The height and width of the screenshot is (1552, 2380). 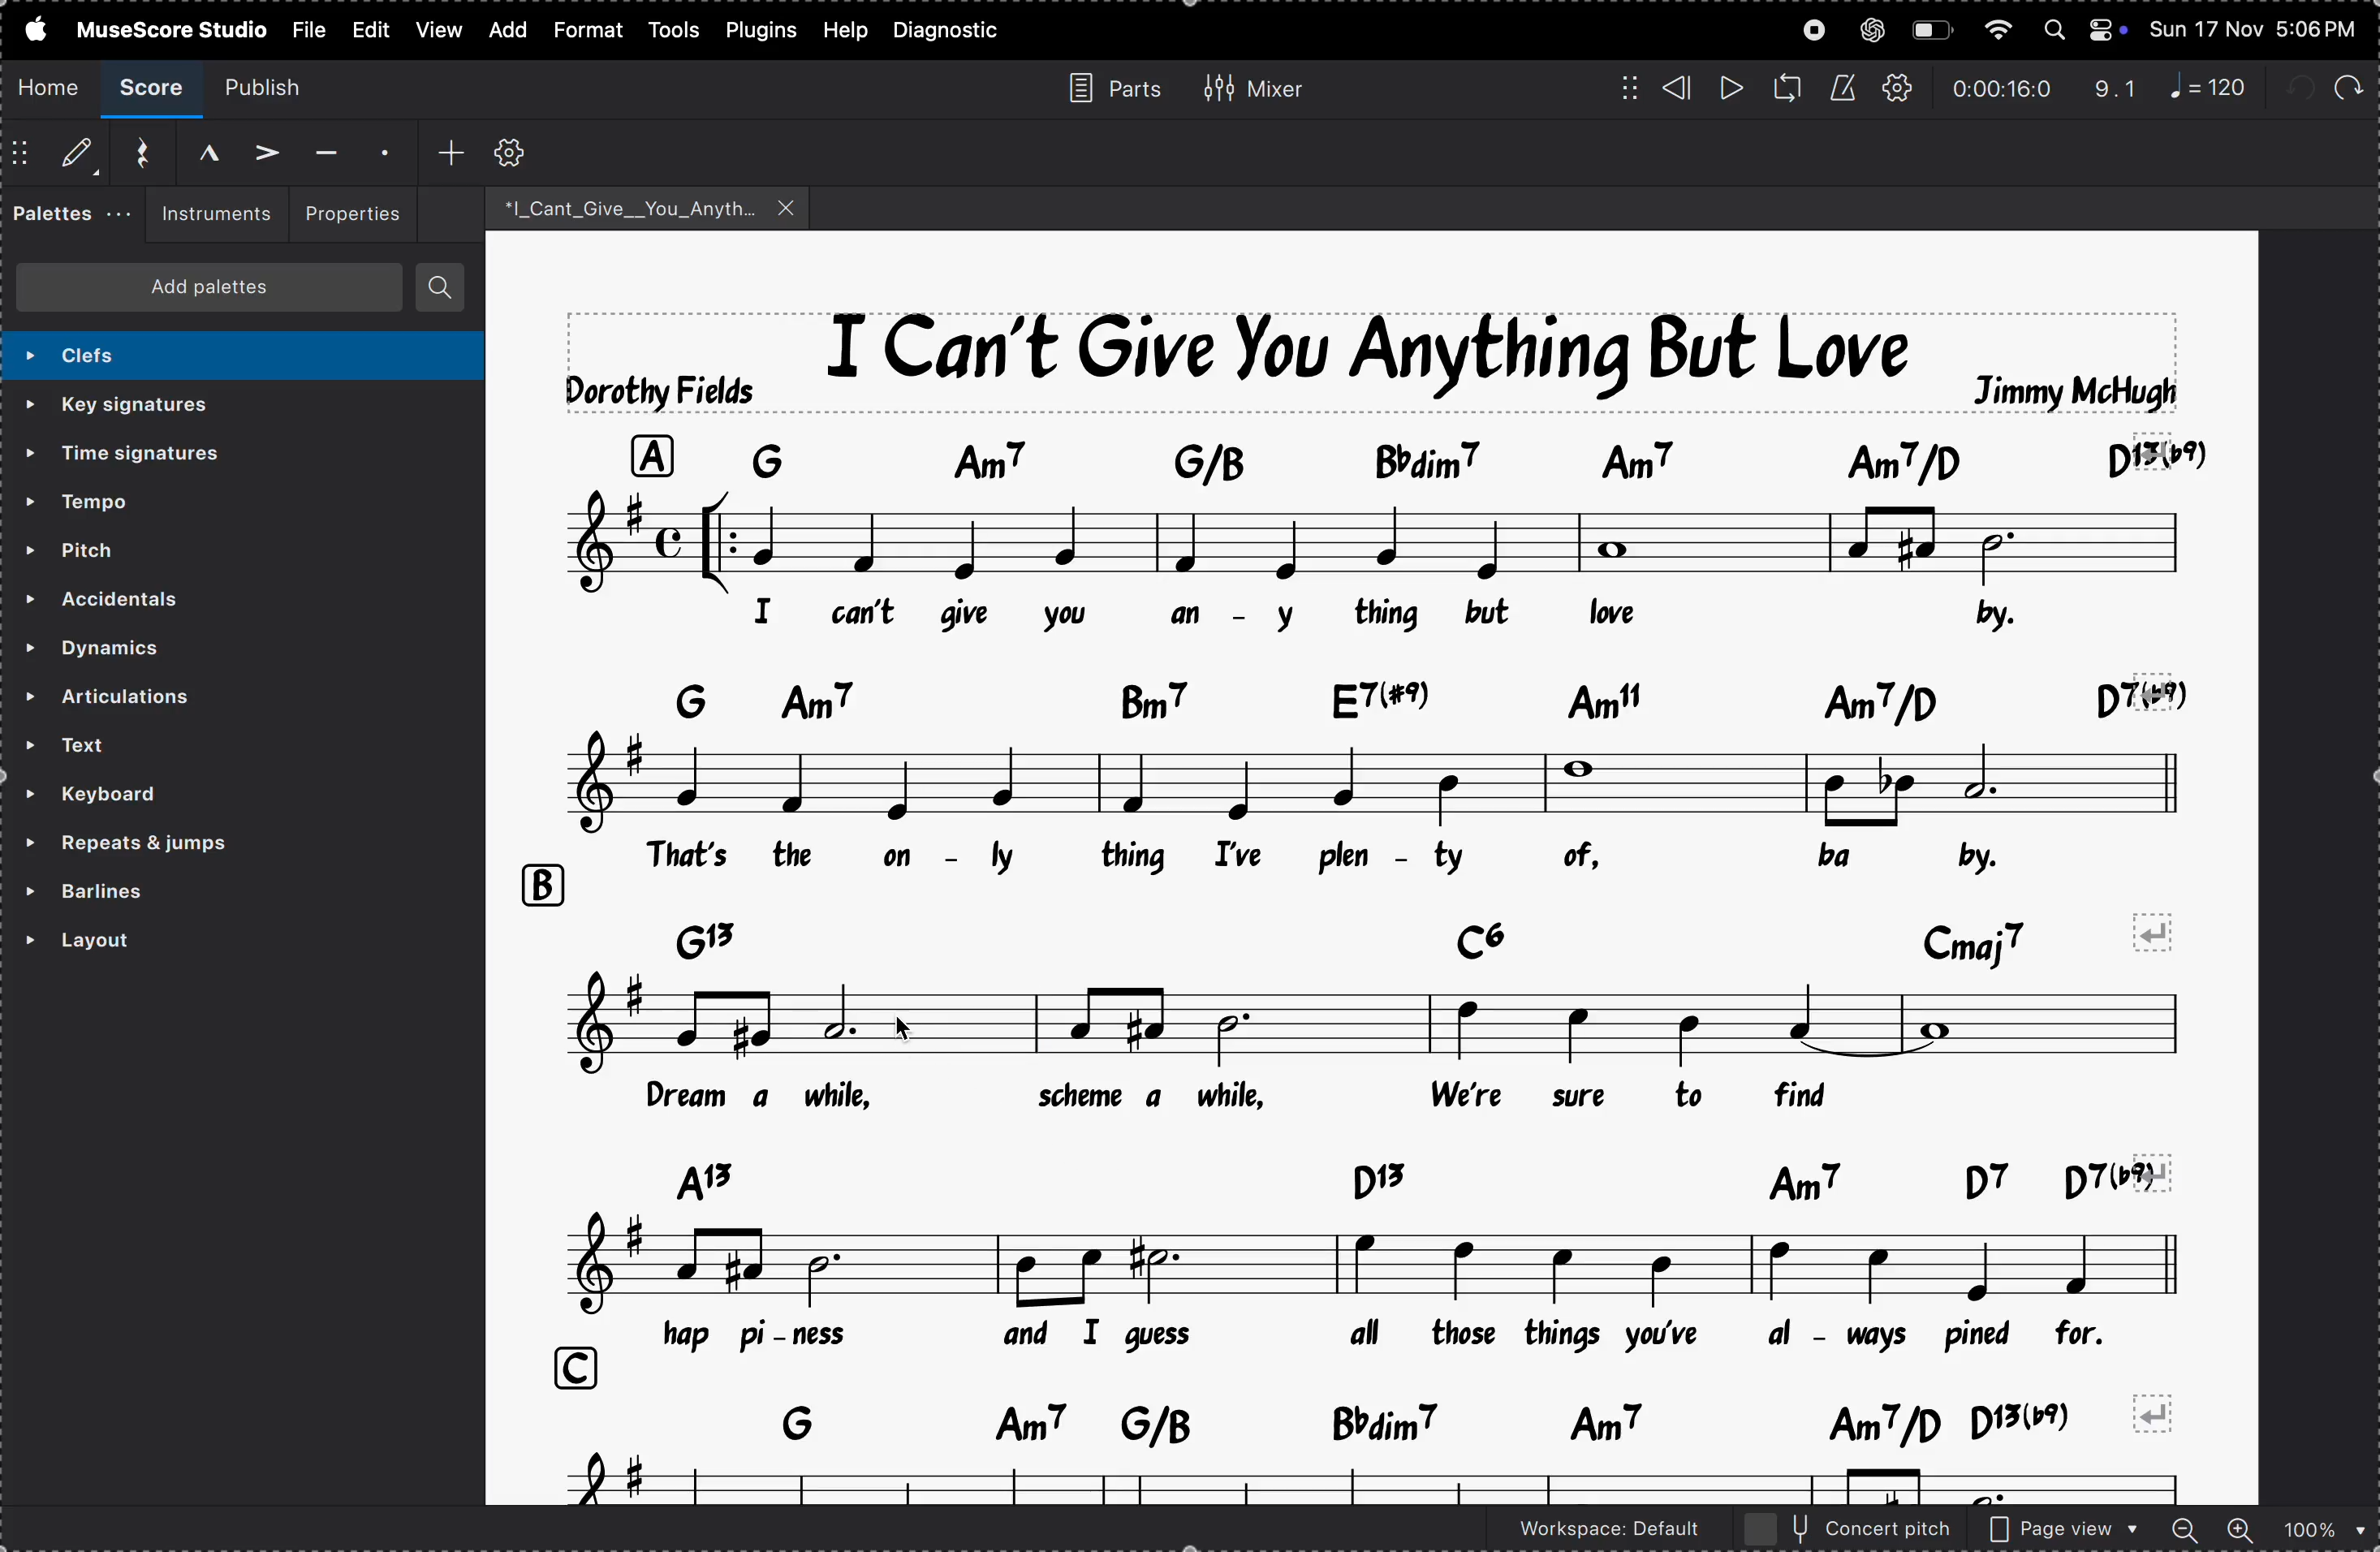 I want to click on properties, so click(x=350, y=211).